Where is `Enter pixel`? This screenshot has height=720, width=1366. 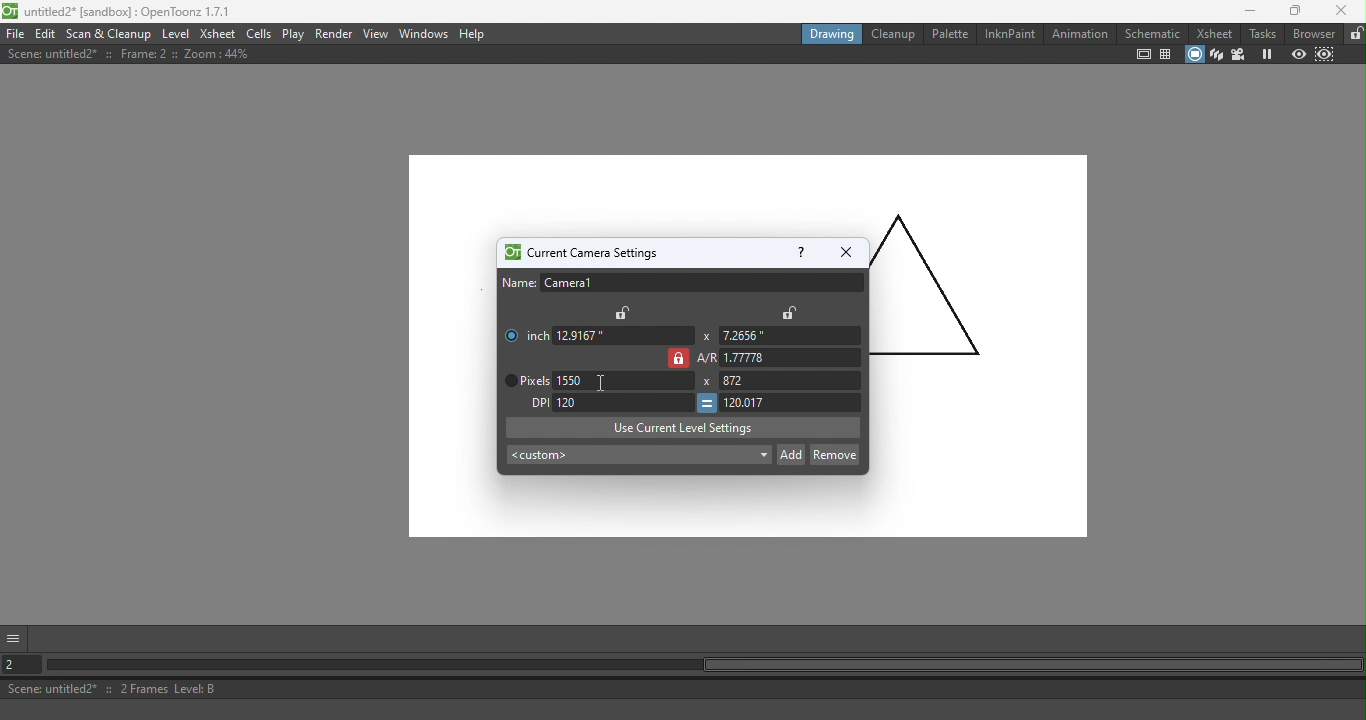 Enter pixel is located at coordinates (623, 401).